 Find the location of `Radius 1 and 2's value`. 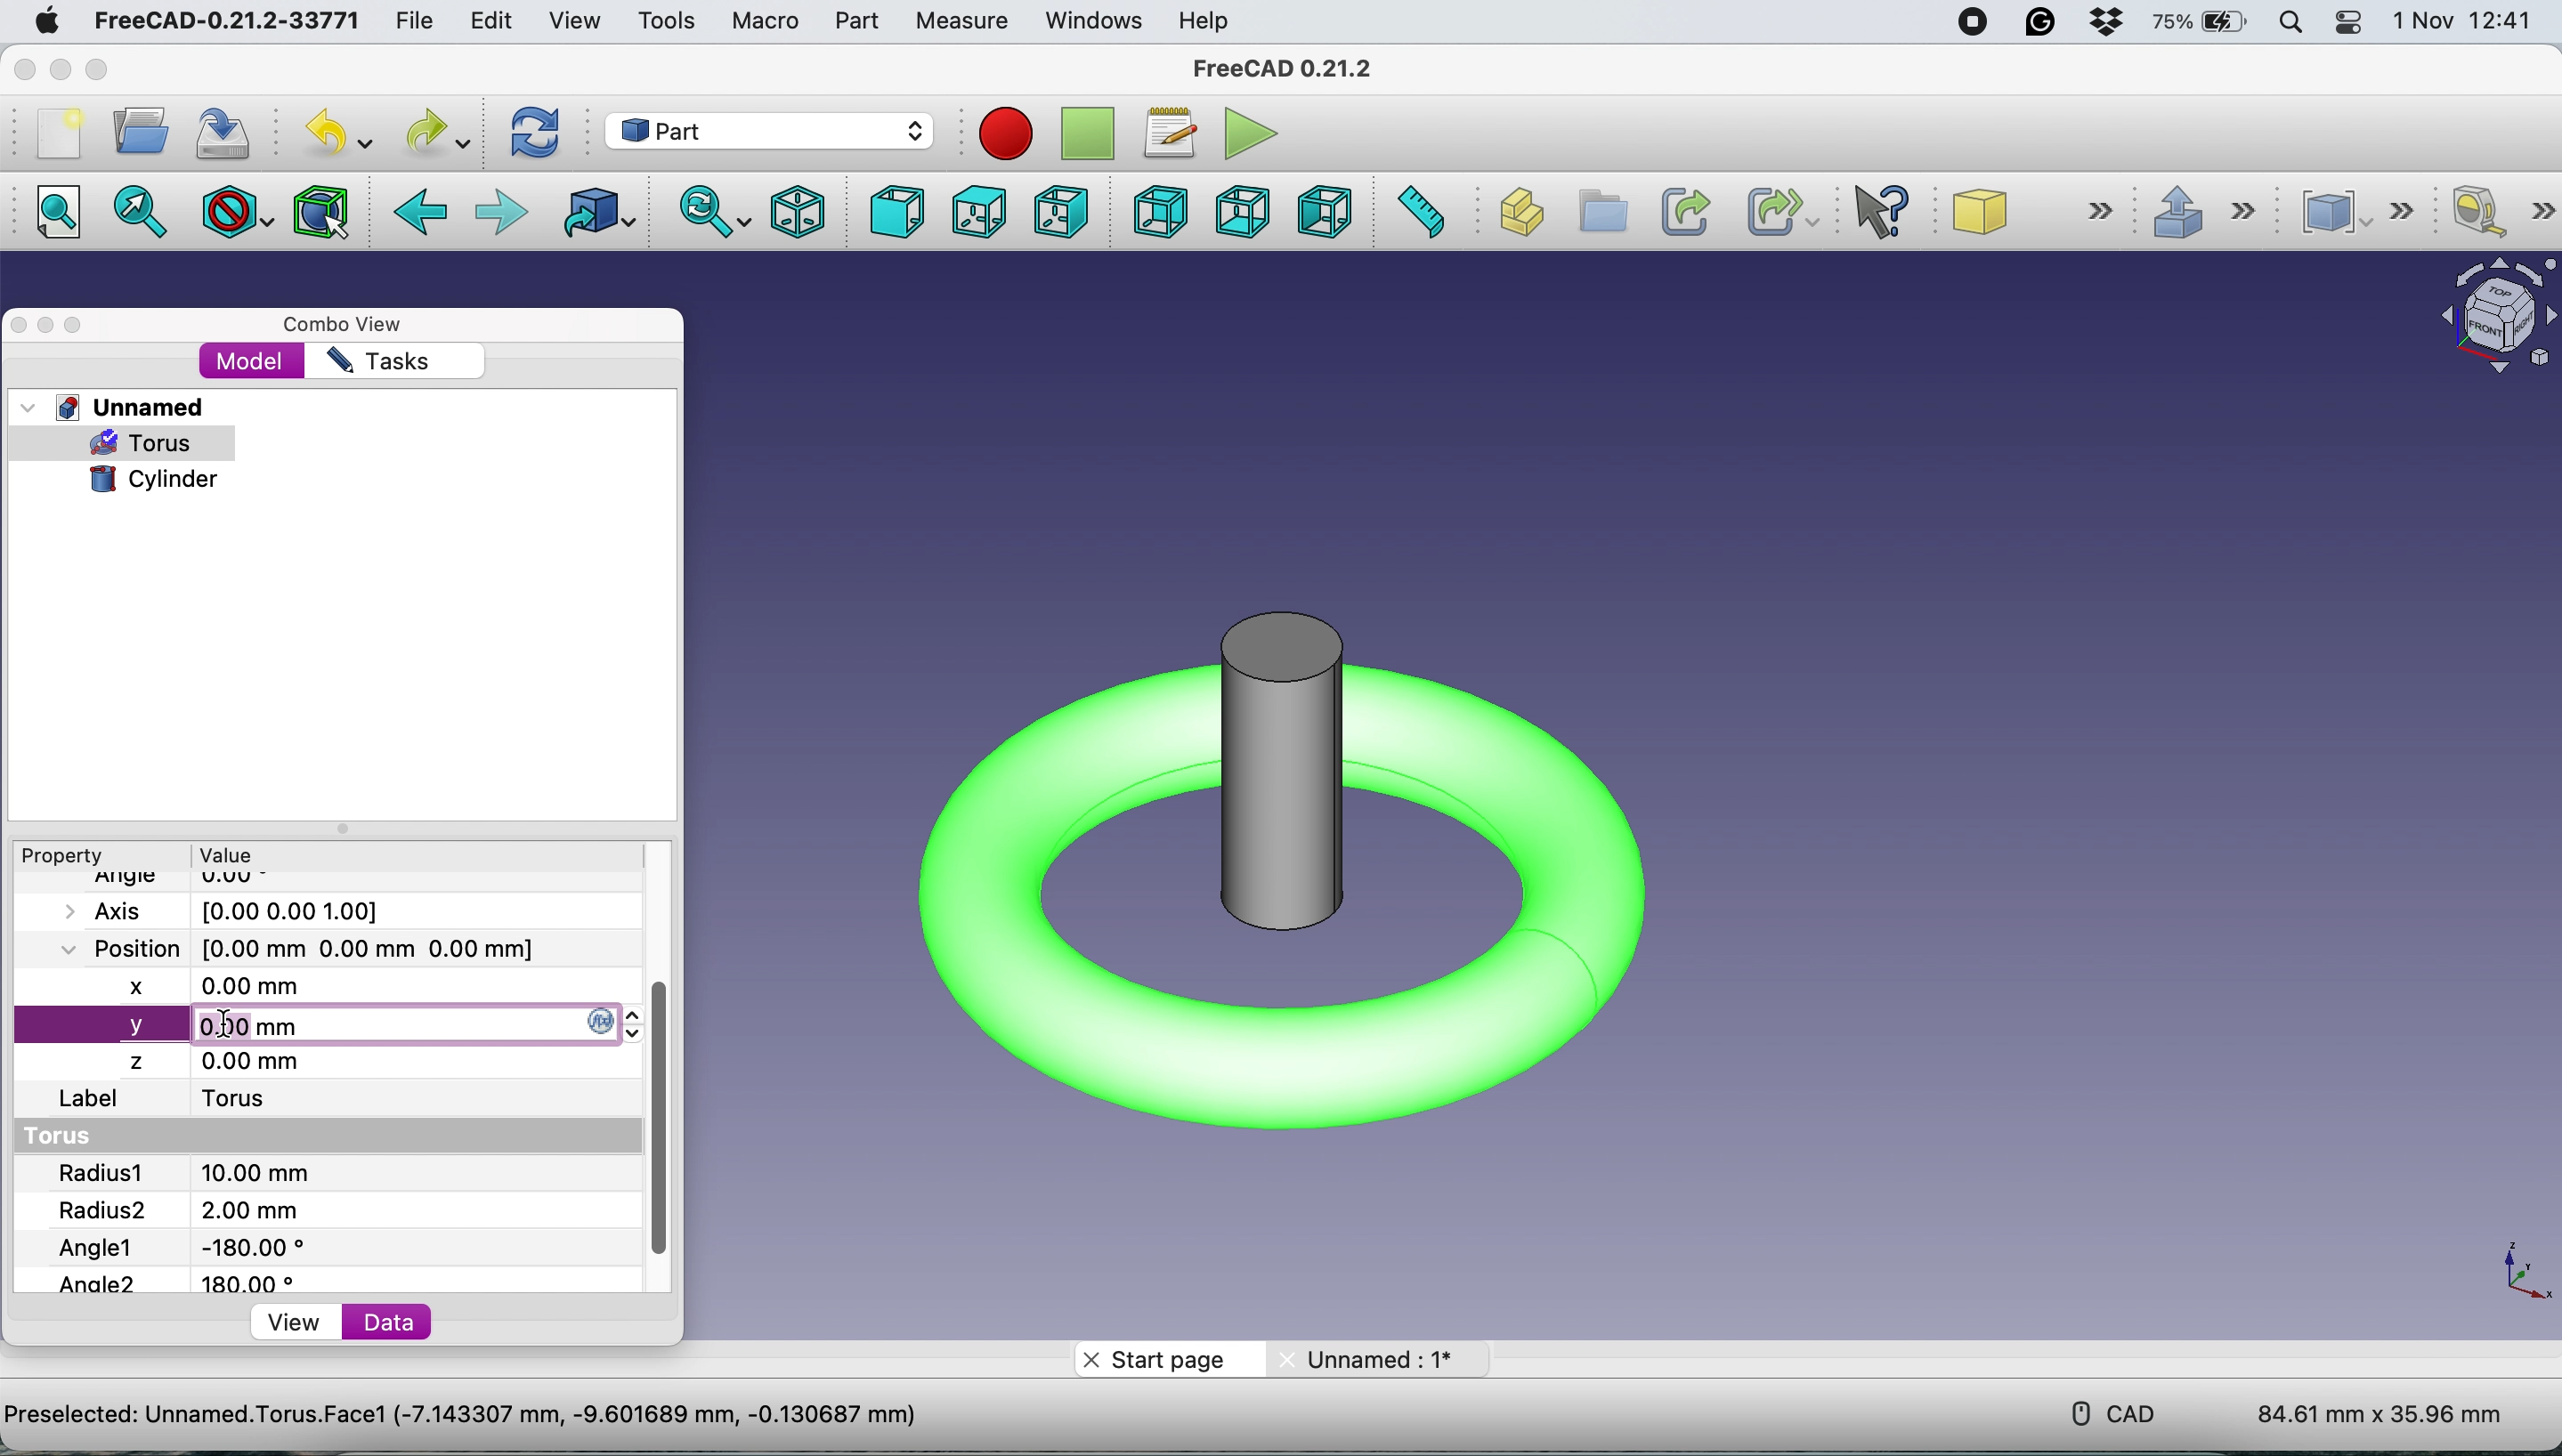

Radius 1 and 2's value is located at coordinates (234, 1193).